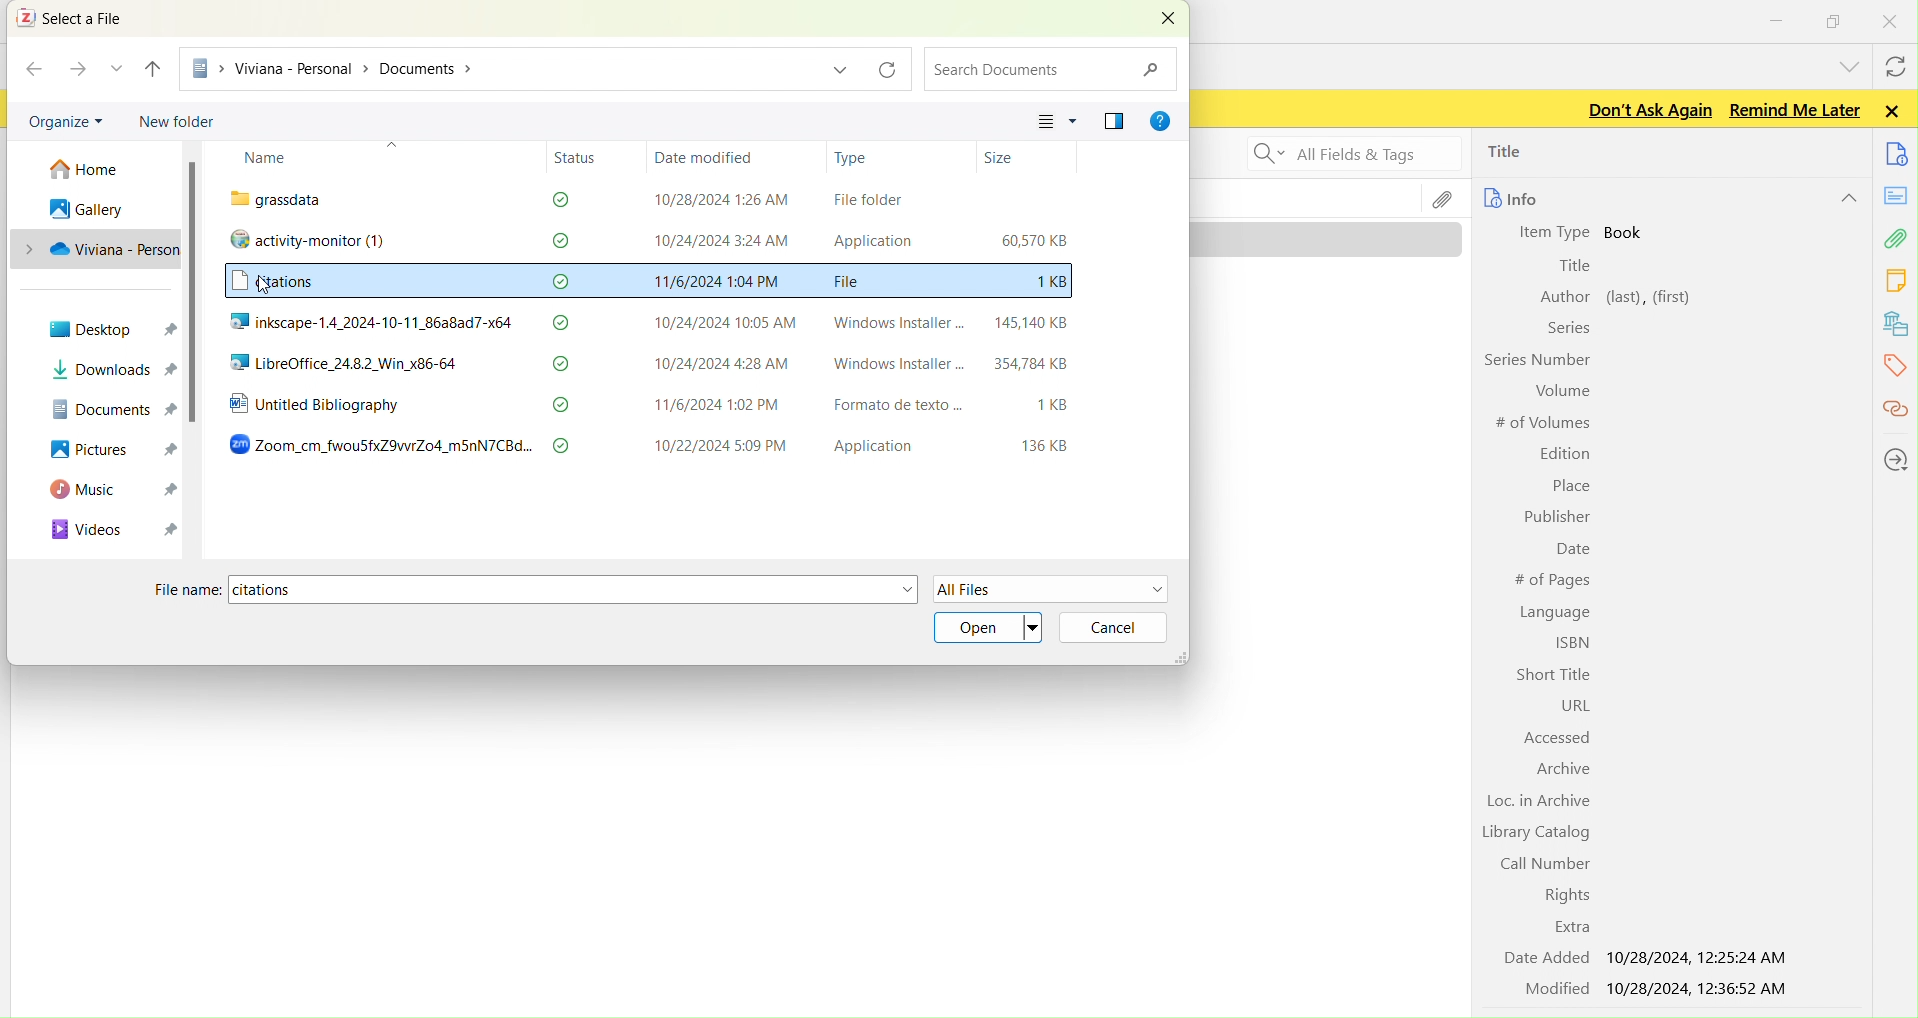 This screenshot has height=1018, width=1918. Describe the element at coordinates (71, 124) in the screenshot. I see `organize` at that location.